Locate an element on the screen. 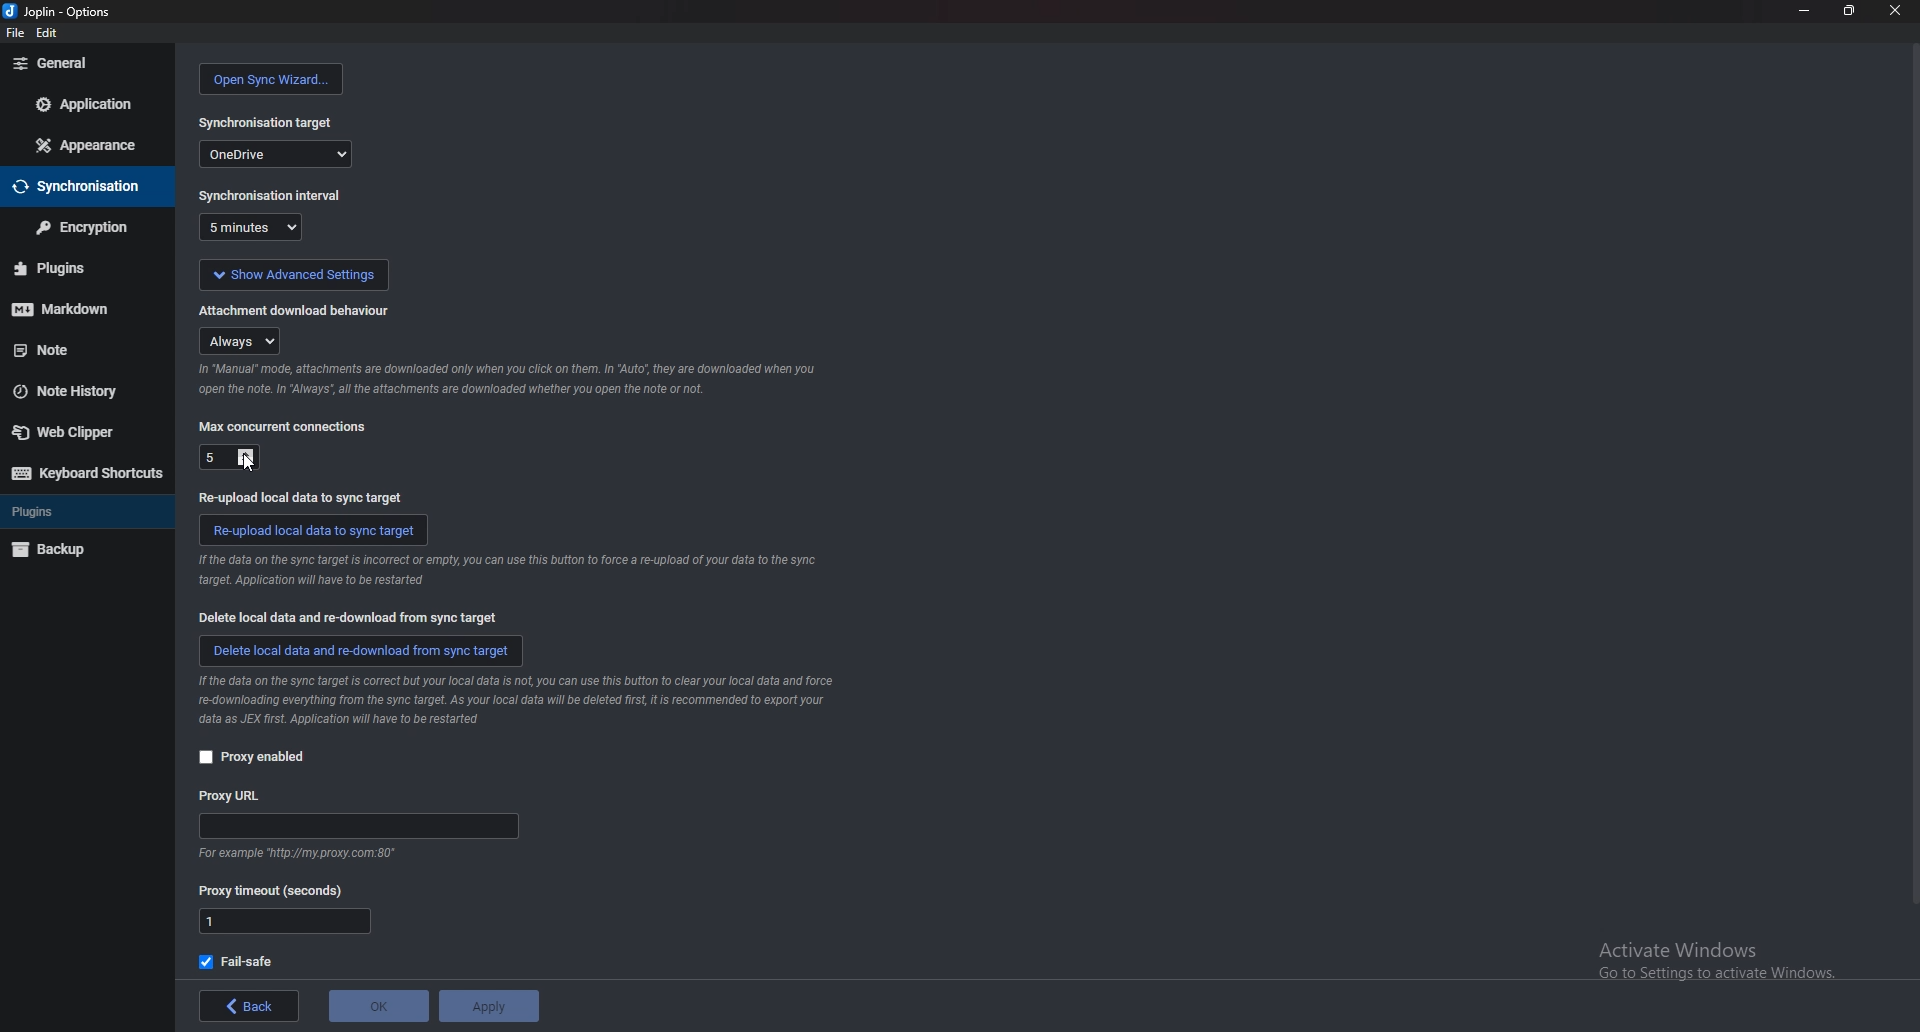  info is located at coordinates (517, 701).